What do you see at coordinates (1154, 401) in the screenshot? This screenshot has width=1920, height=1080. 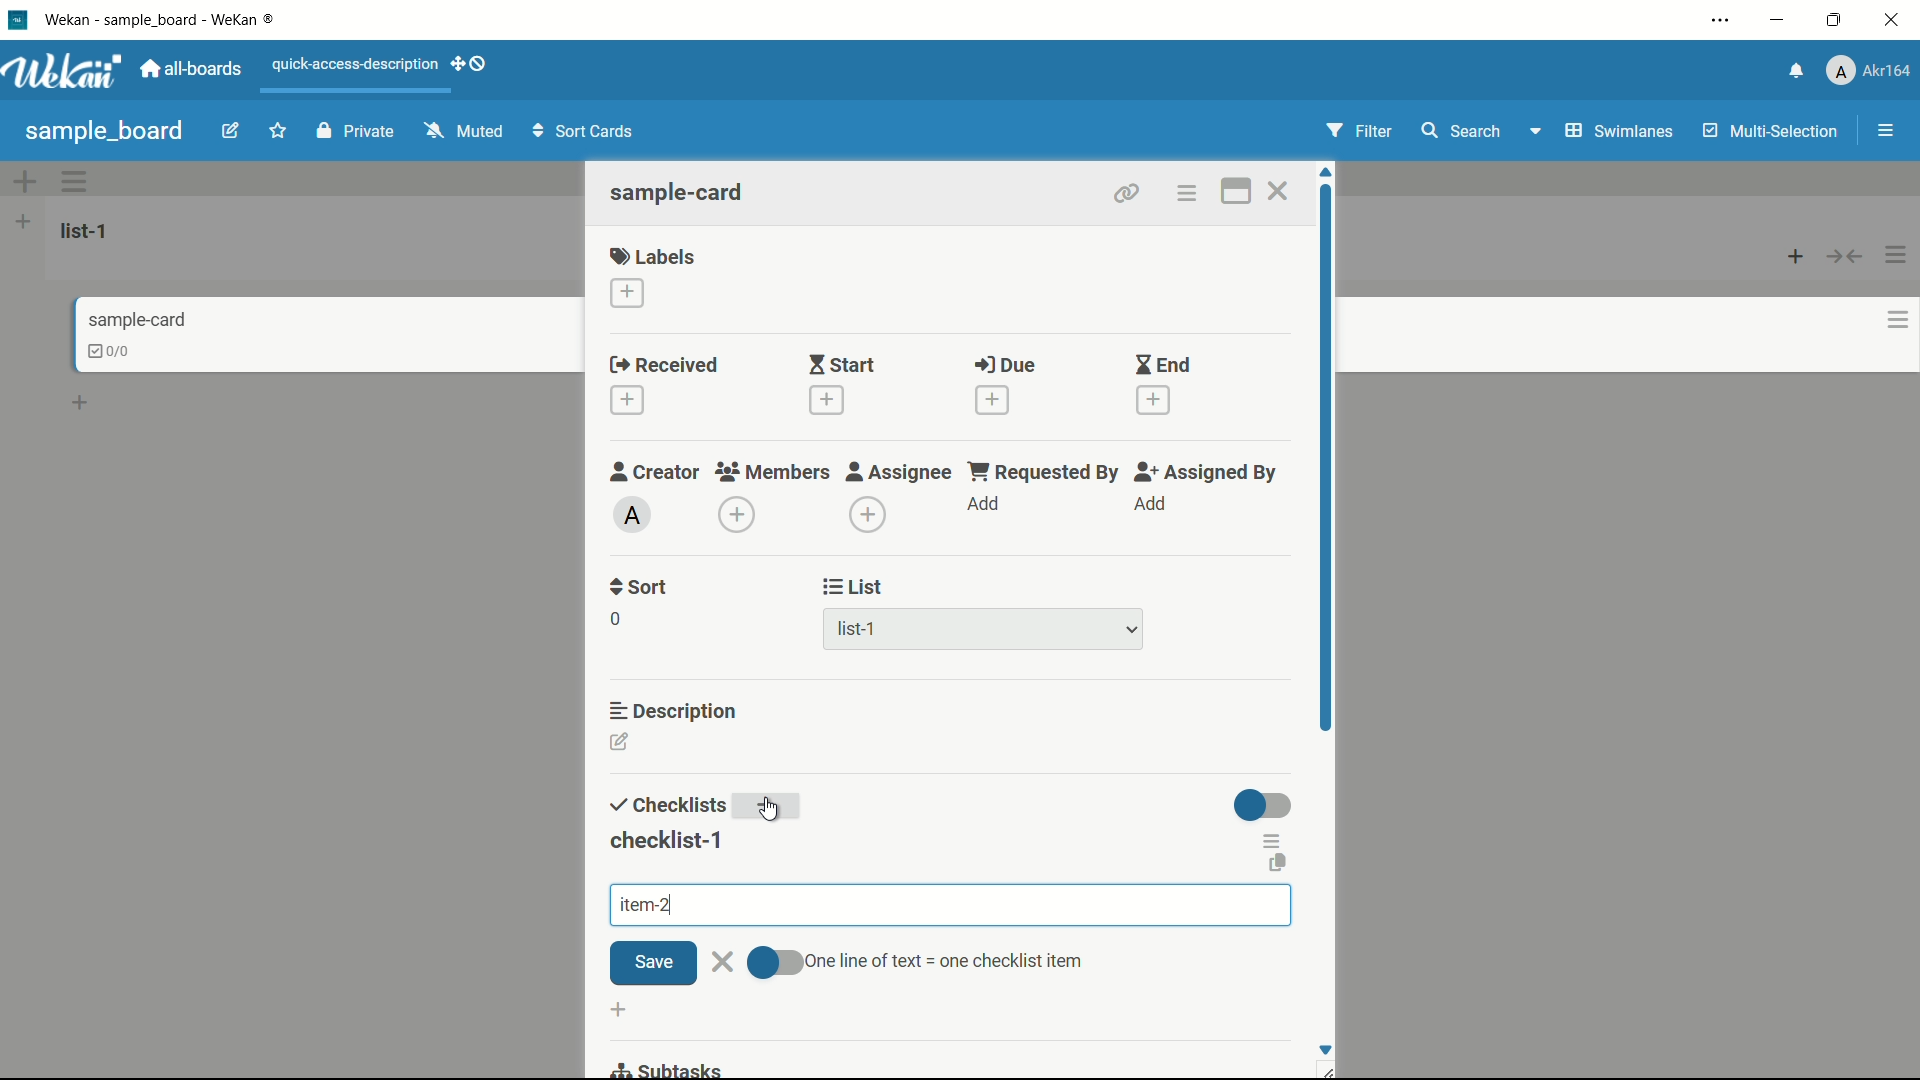 I see `add date` at bounding box center [1154, 401].